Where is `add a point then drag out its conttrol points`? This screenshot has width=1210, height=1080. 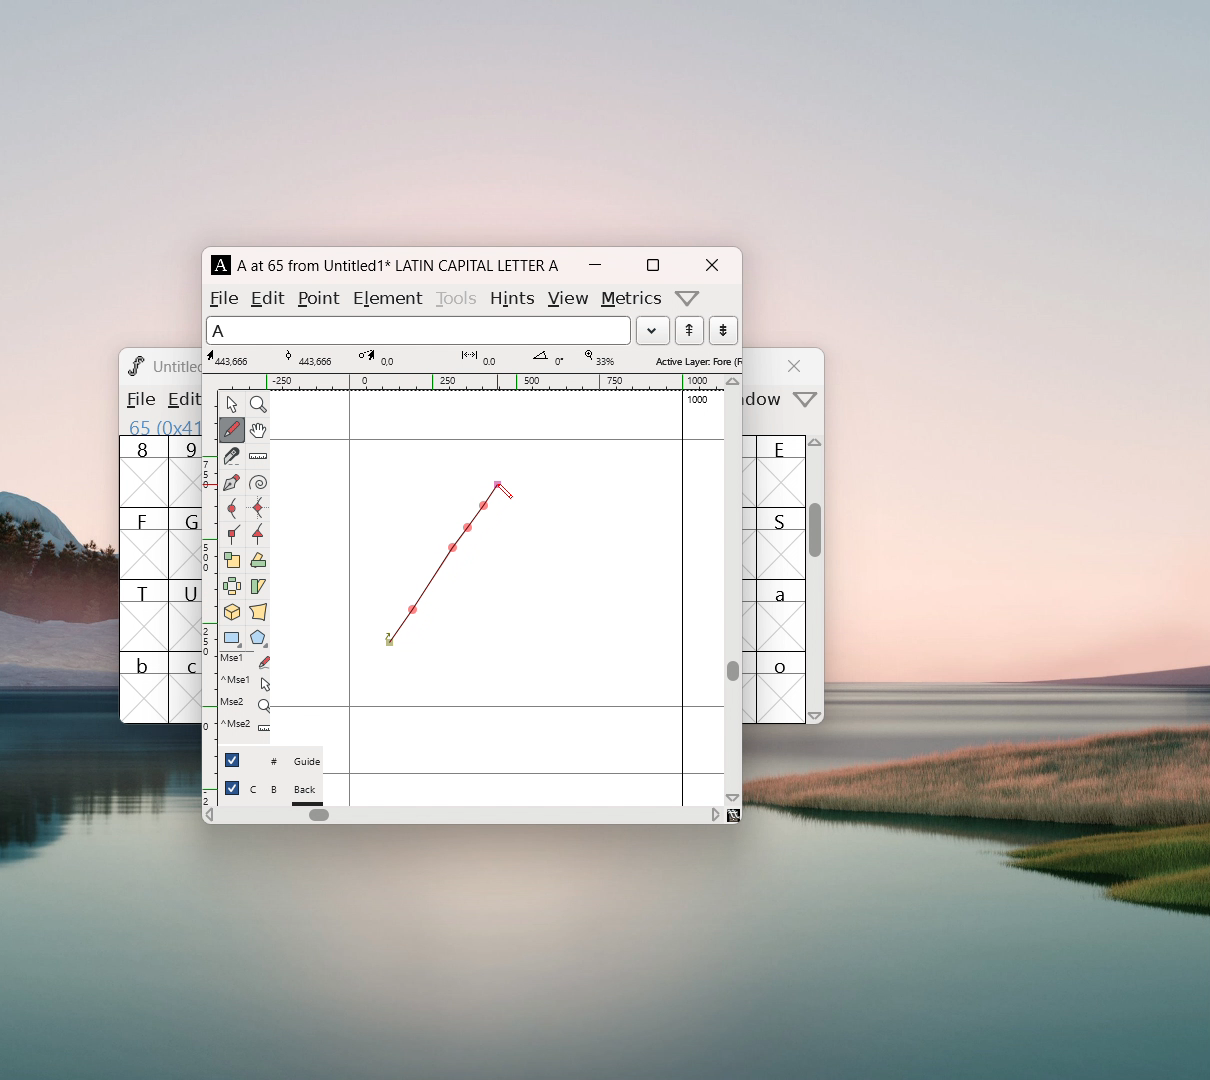 add a point then drag out its conttrol points is located at coordinates (231, 484).